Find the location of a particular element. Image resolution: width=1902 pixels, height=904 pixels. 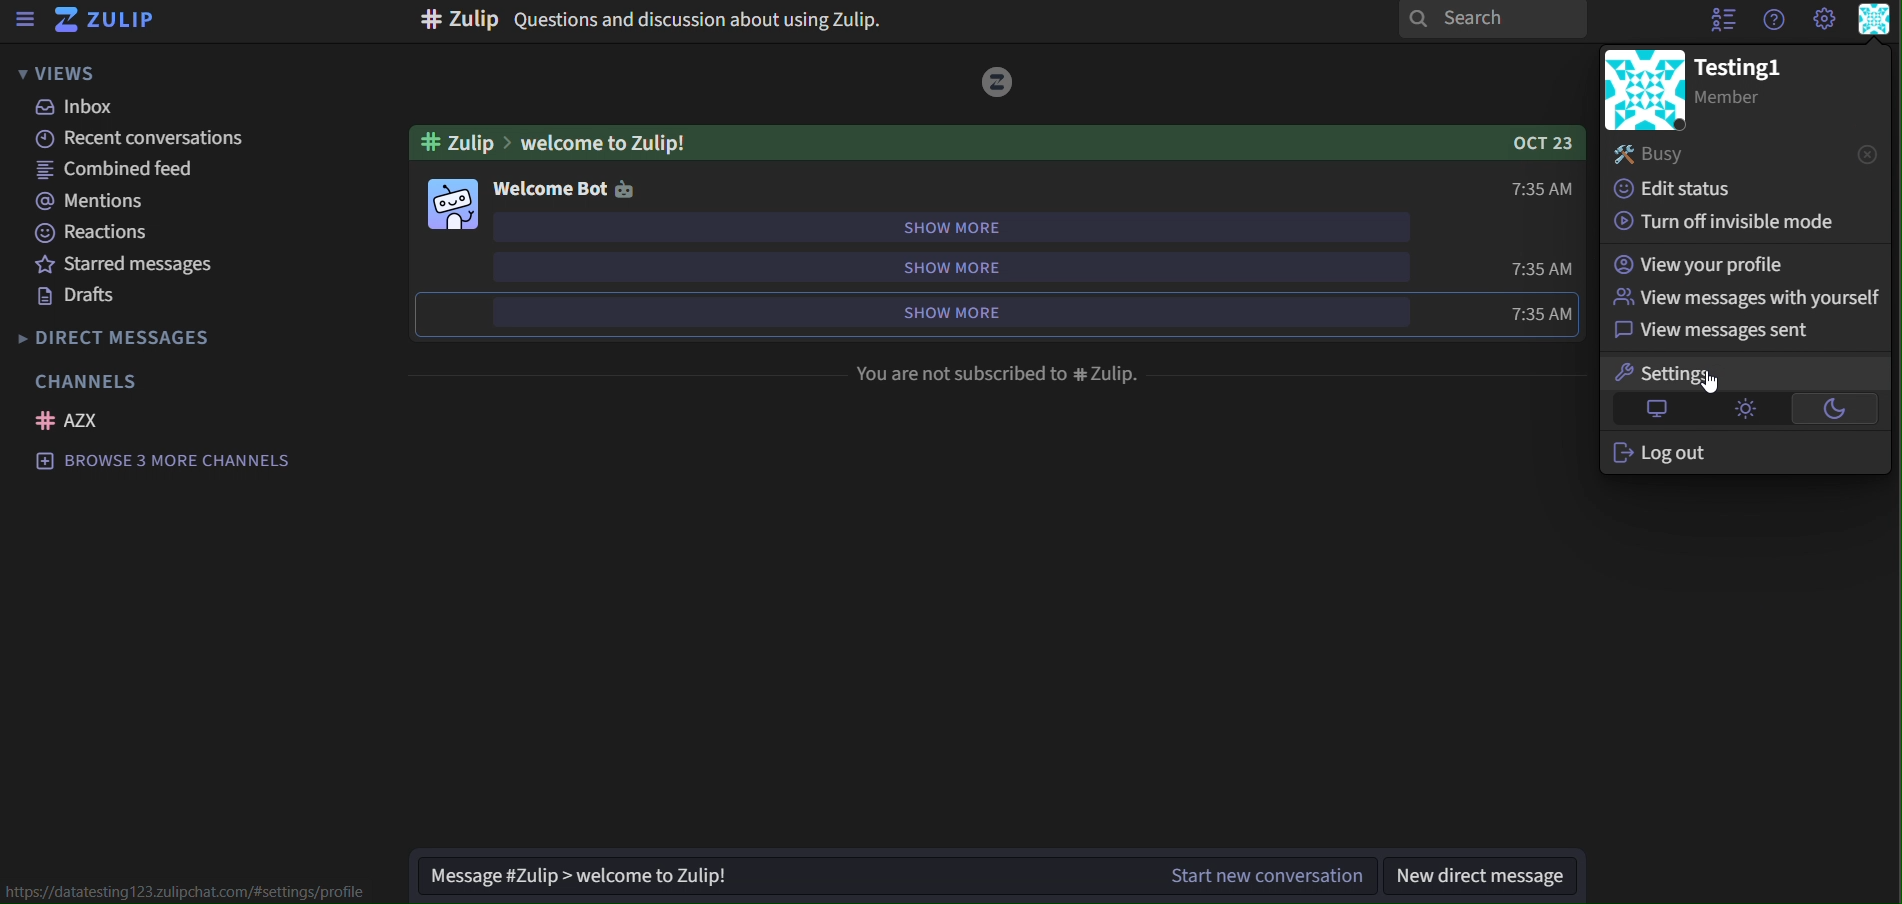

edit status is located at coordinates (1682, 187).